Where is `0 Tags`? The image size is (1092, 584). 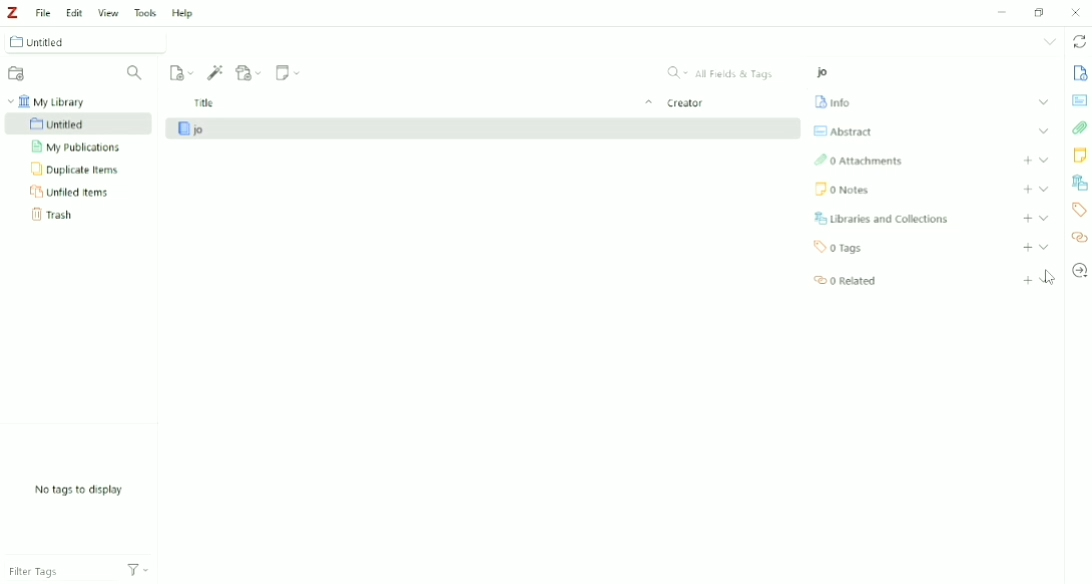 0 Tags is located at coordinates (837, 249).